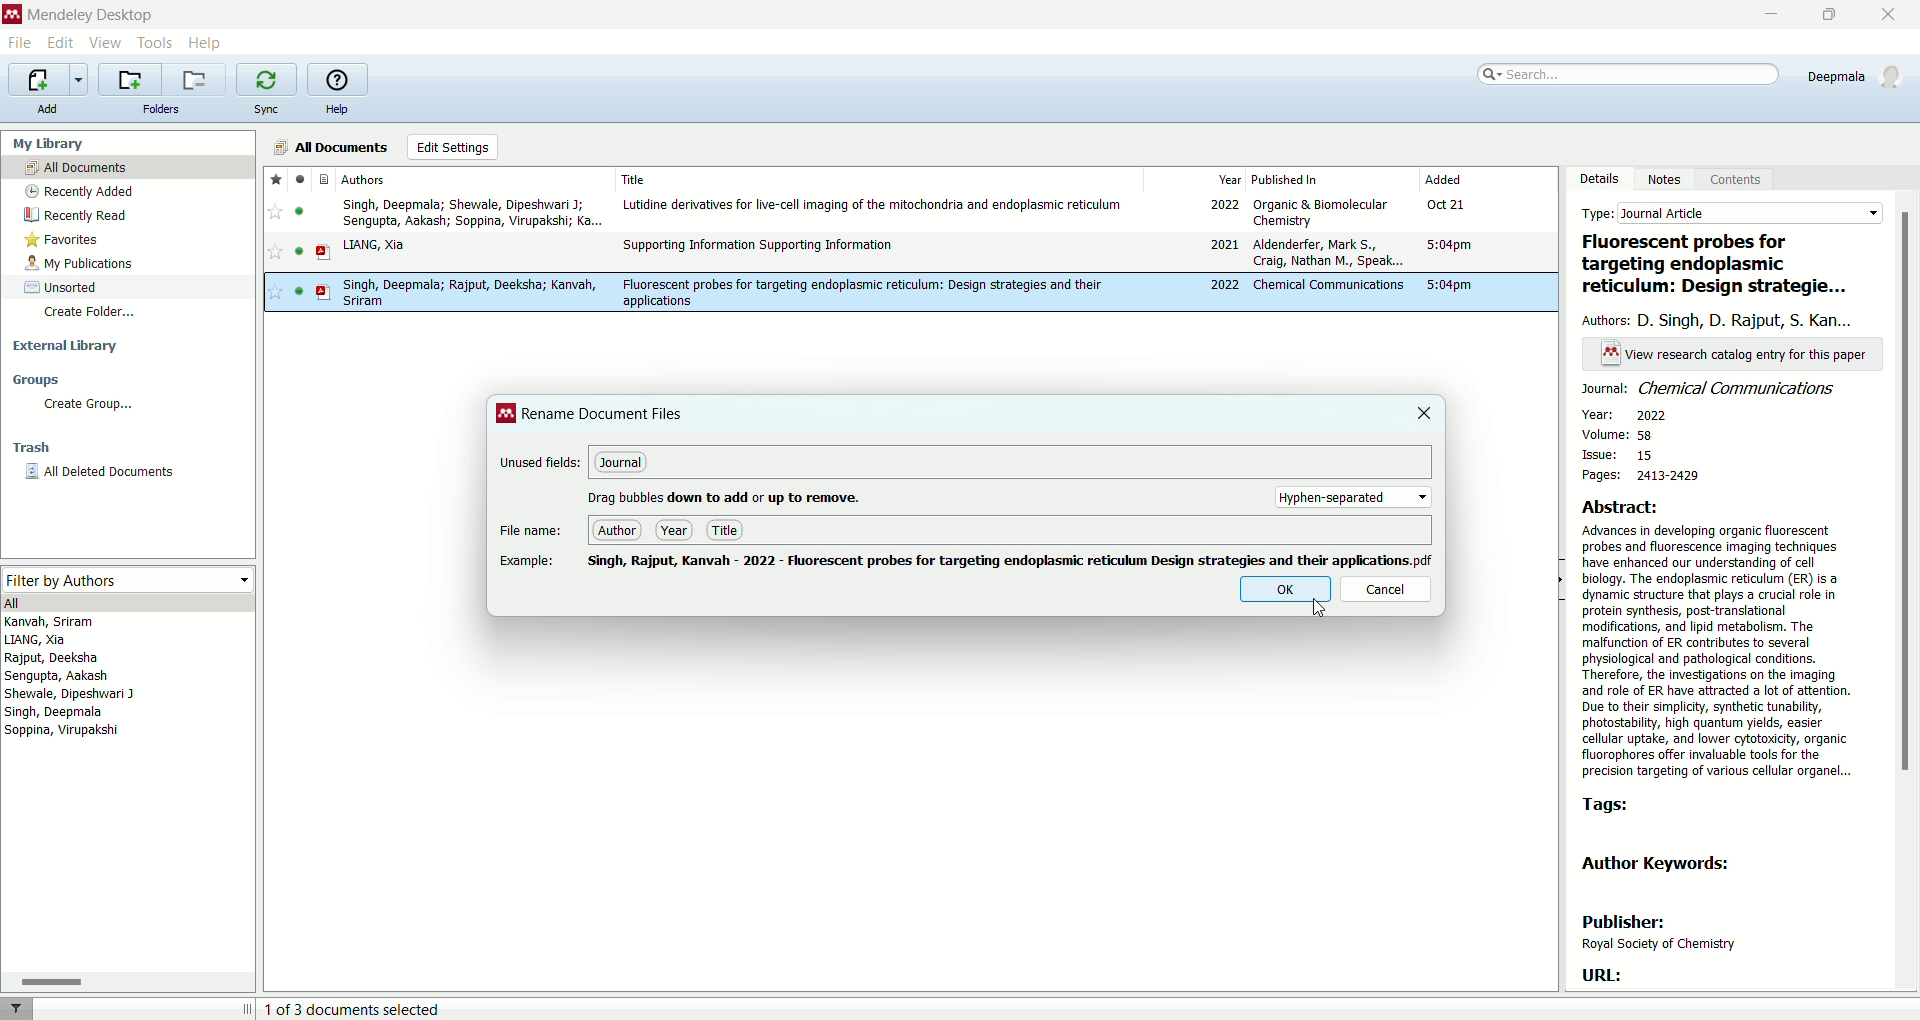 This screenshot has width=1920, height=1020. Describe the element at coordinates (82, 191) in the screenshot. I see `recently added` at that location.